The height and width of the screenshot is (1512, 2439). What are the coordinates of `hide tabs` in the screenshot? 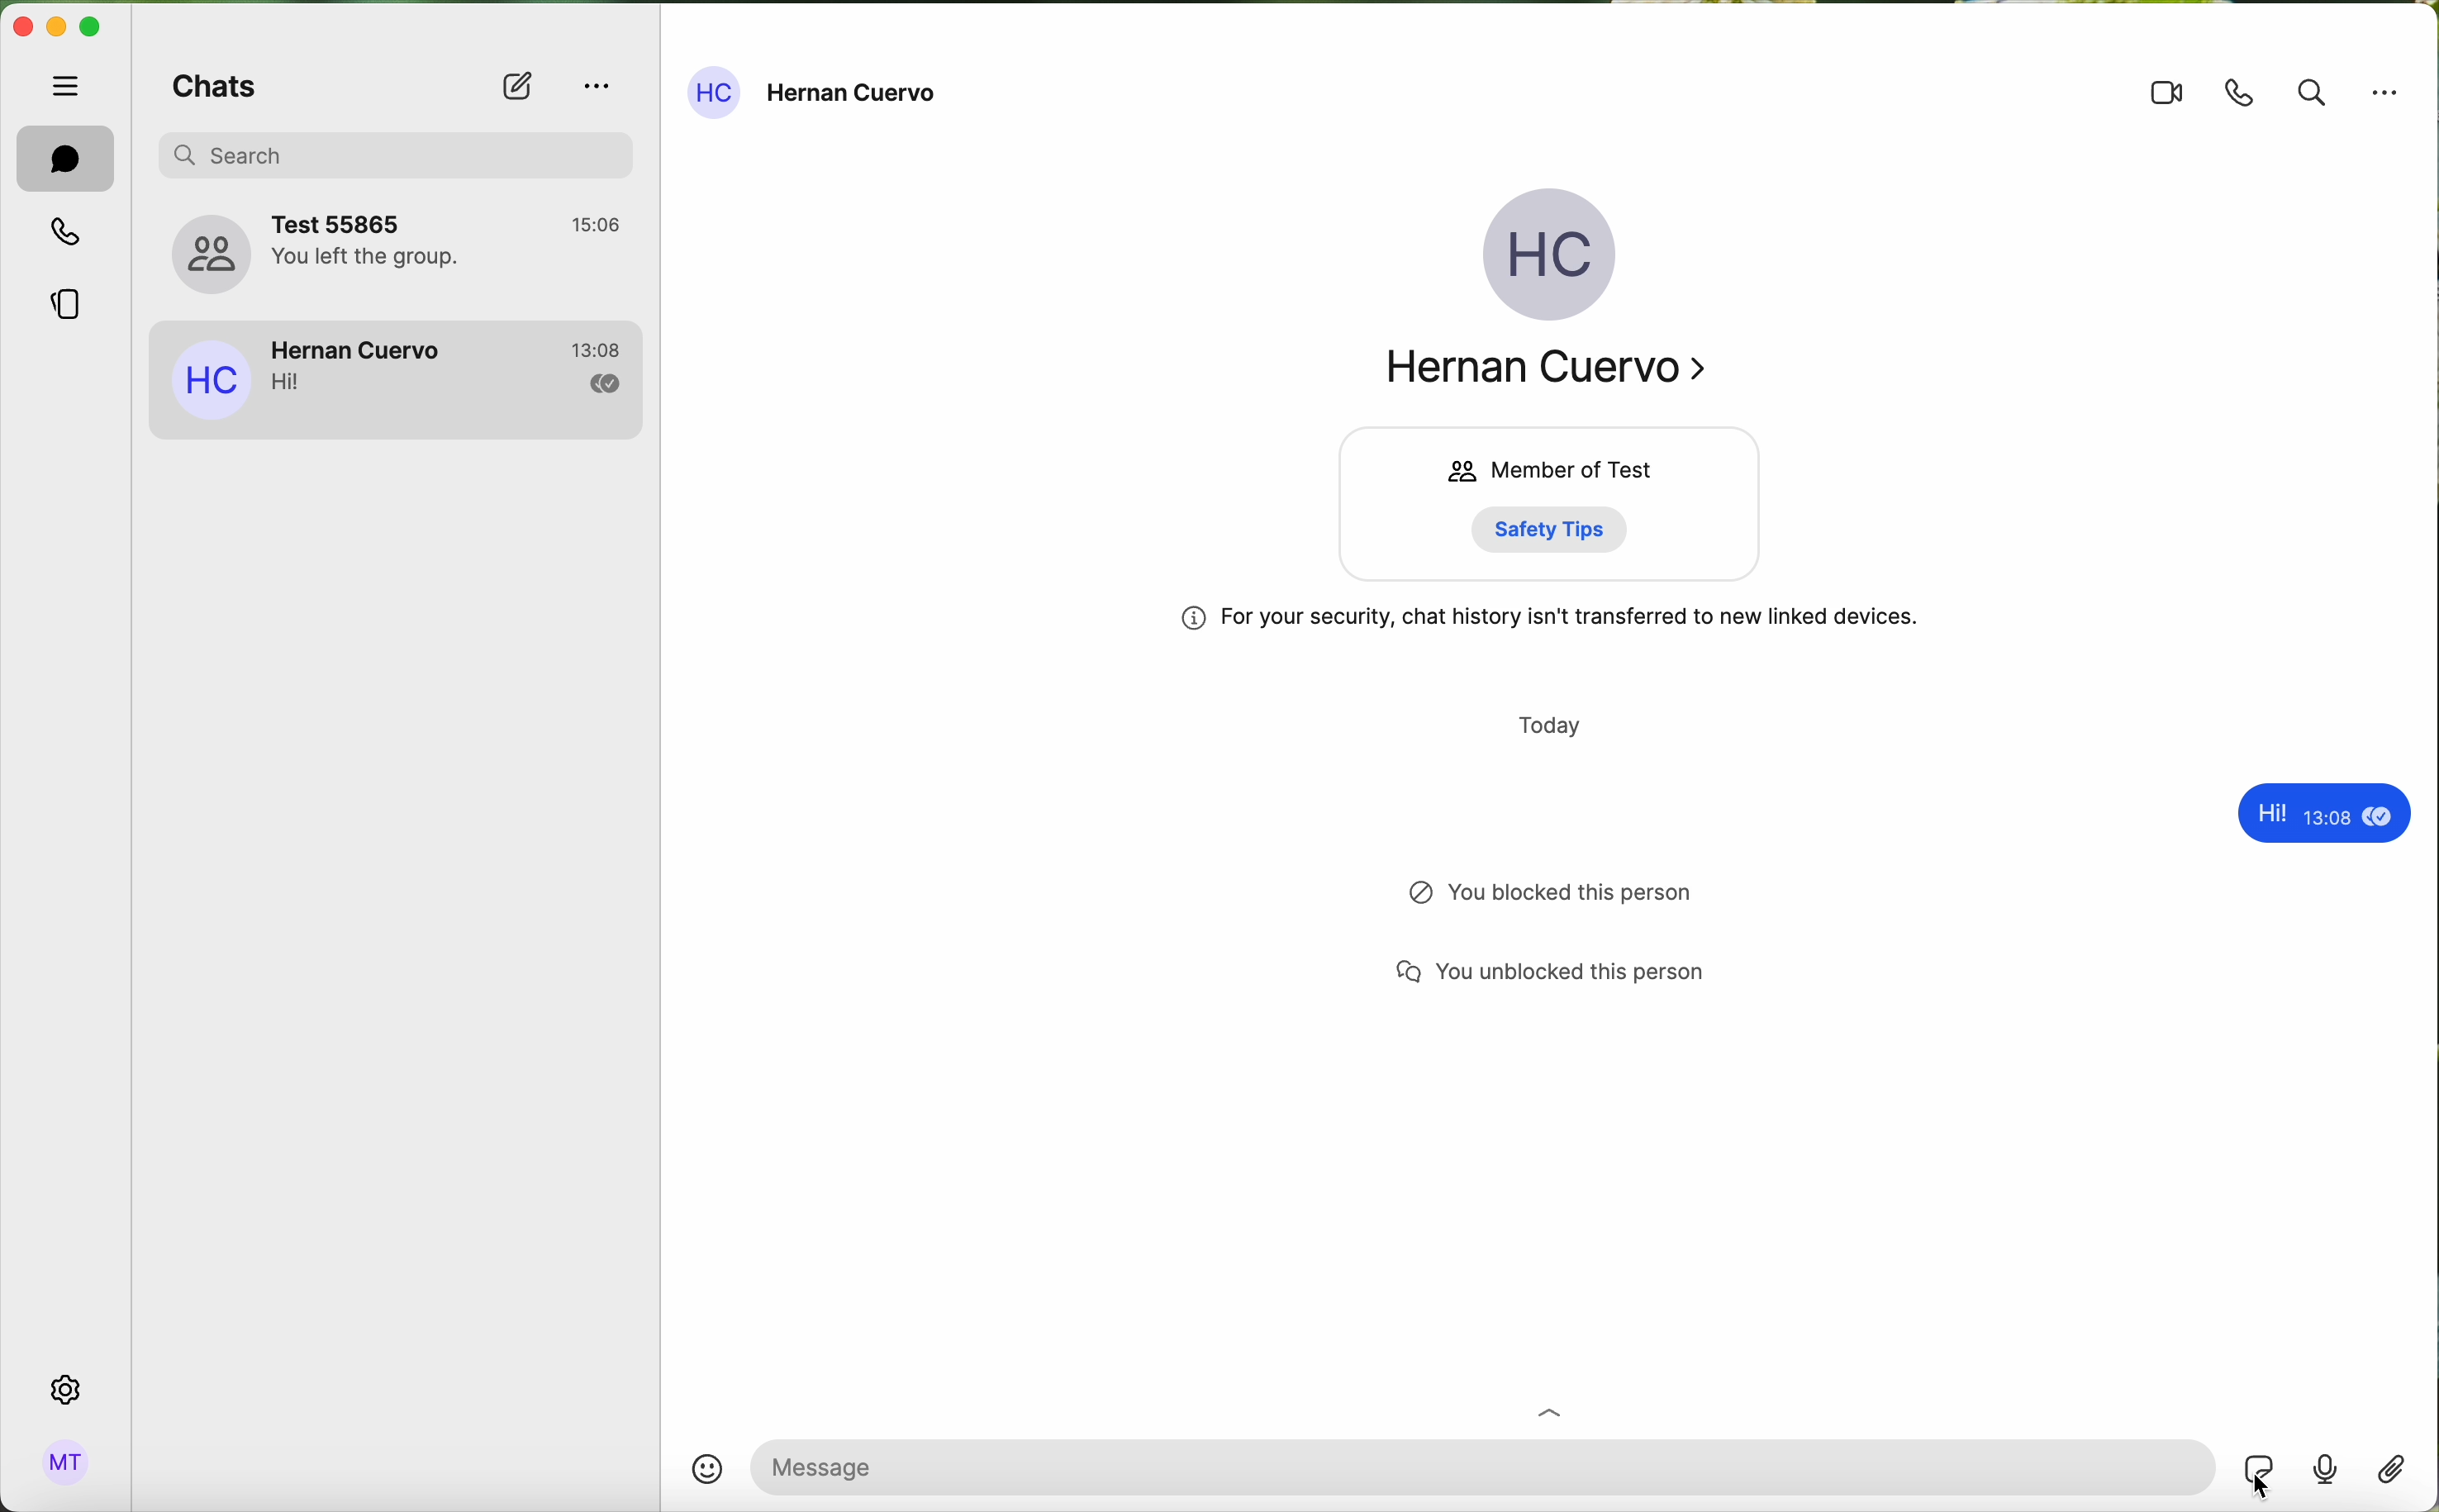 It's located at (68, 85).